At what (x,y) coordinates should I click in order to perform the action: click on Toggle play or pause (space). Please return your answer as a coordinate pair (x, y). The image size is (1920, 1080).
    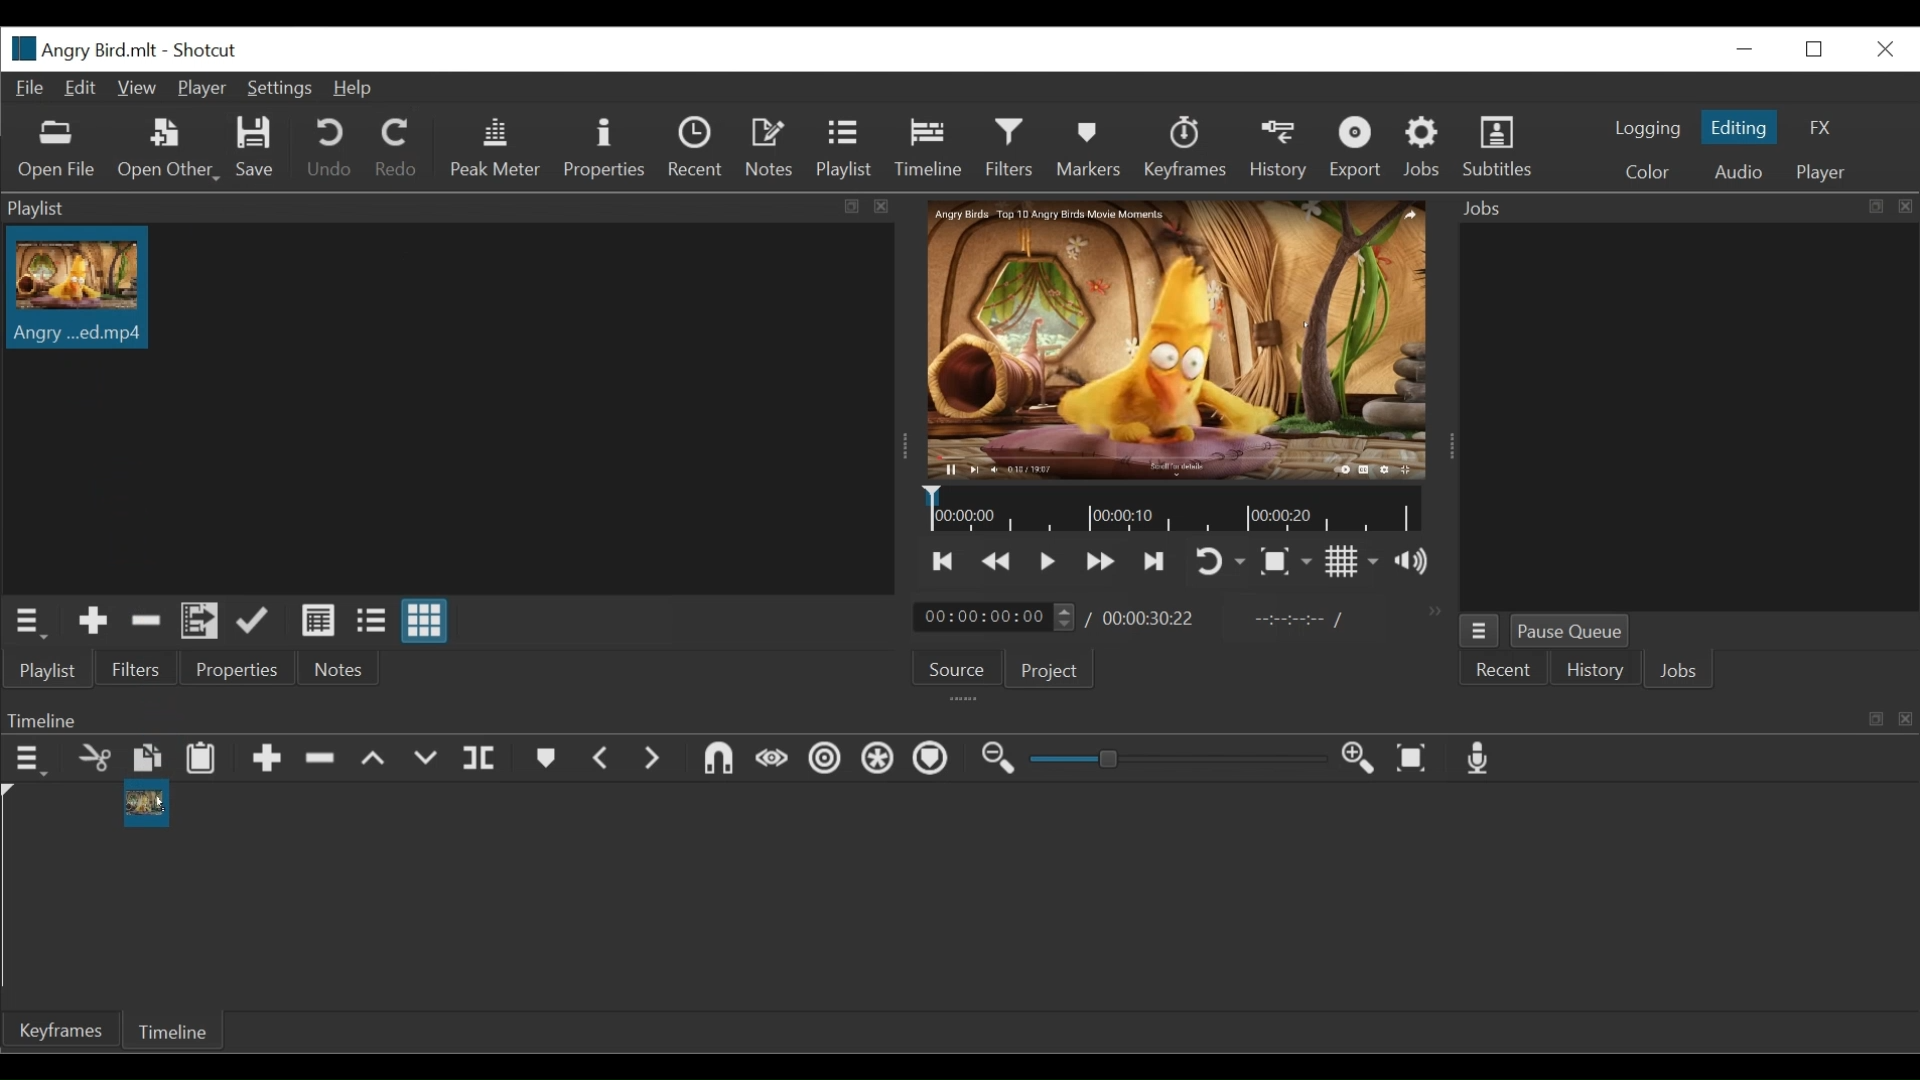
    Looking at the image, I should click on (1046, 560).